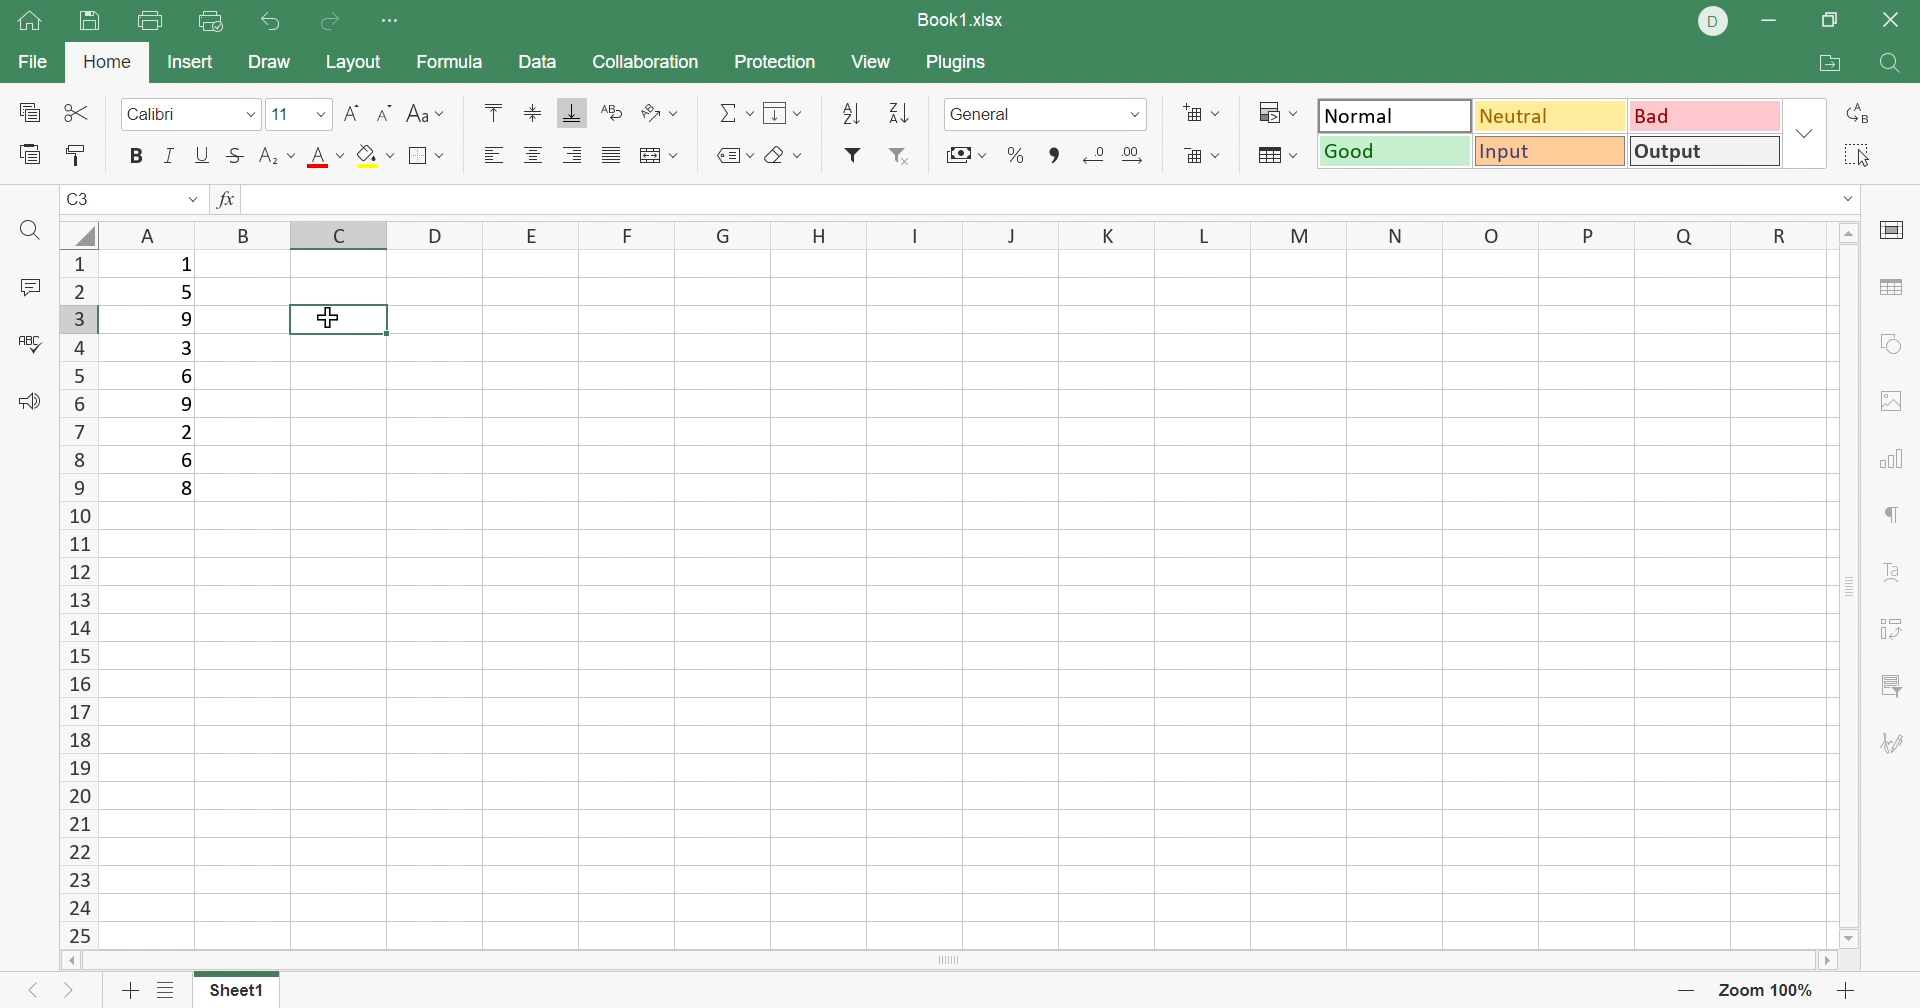 This screenshot has height=1008, width=1920. Describe the element at coordinates (1894, 232) in the screenshot. I see `cell settings` at that location.